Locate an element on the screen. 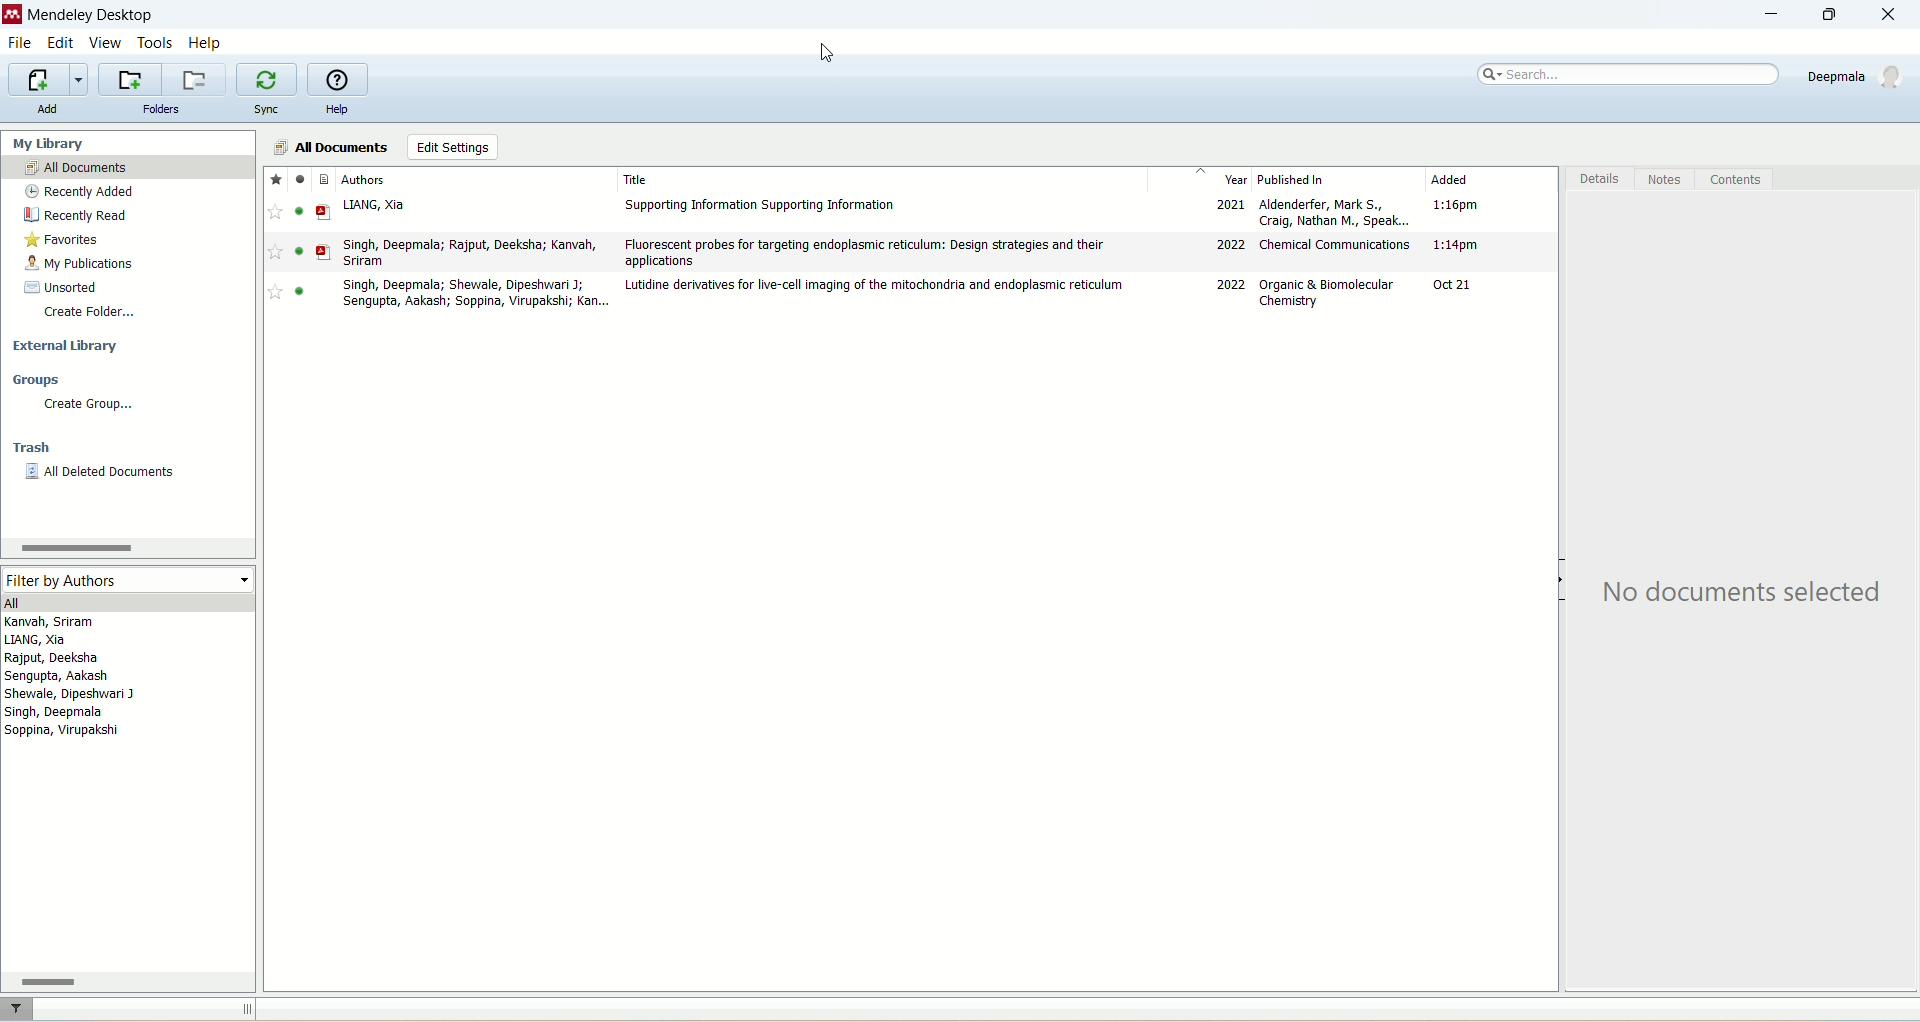 The height and width of the screenshot is (1022, 1920). folders is located at coordinates (165, 111).